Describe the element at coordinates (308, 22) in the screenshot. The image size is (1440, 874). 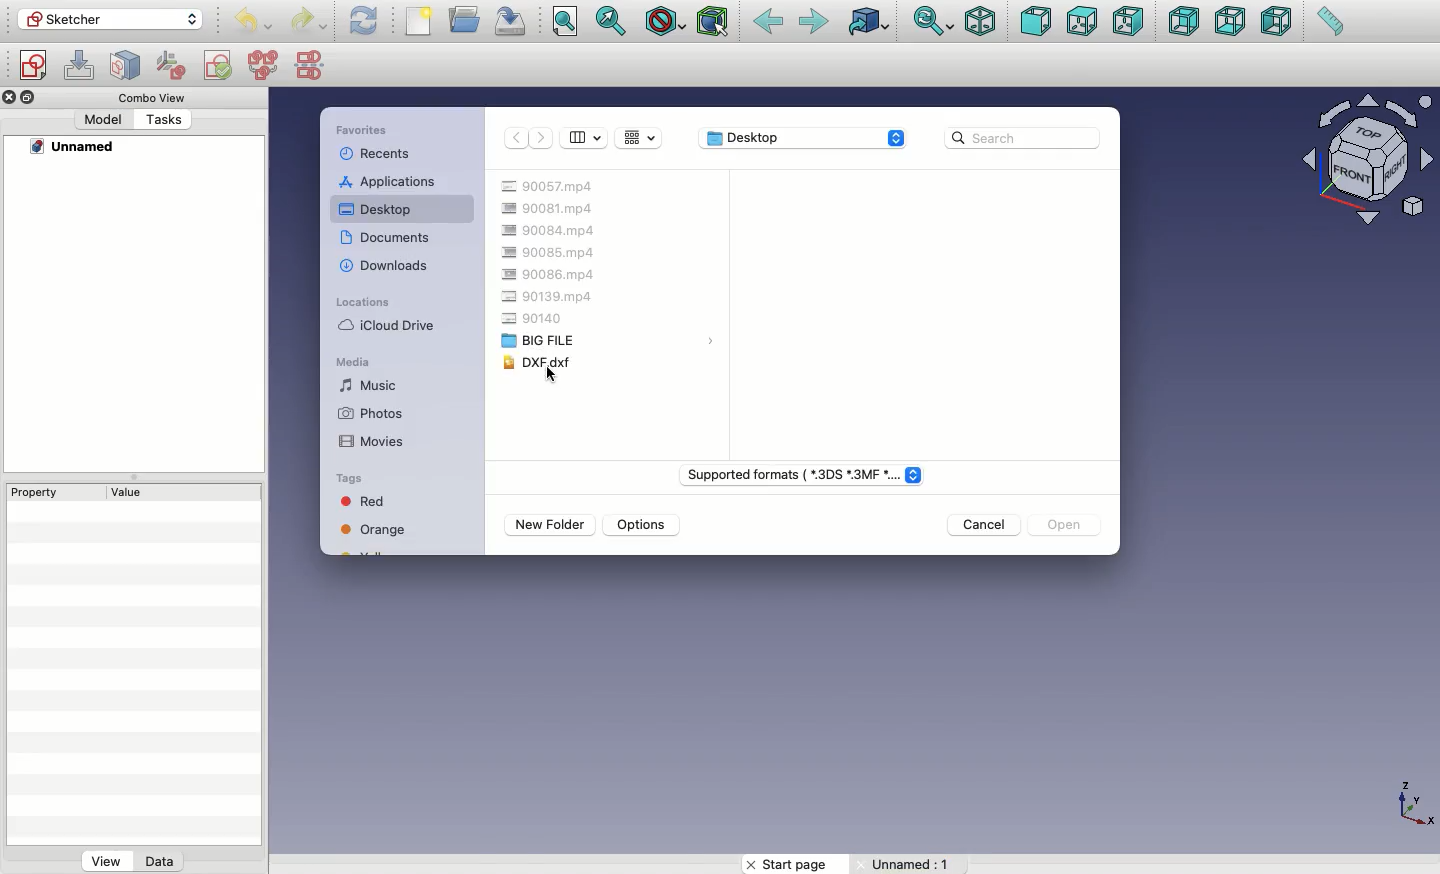
I see `Redo` at that location.